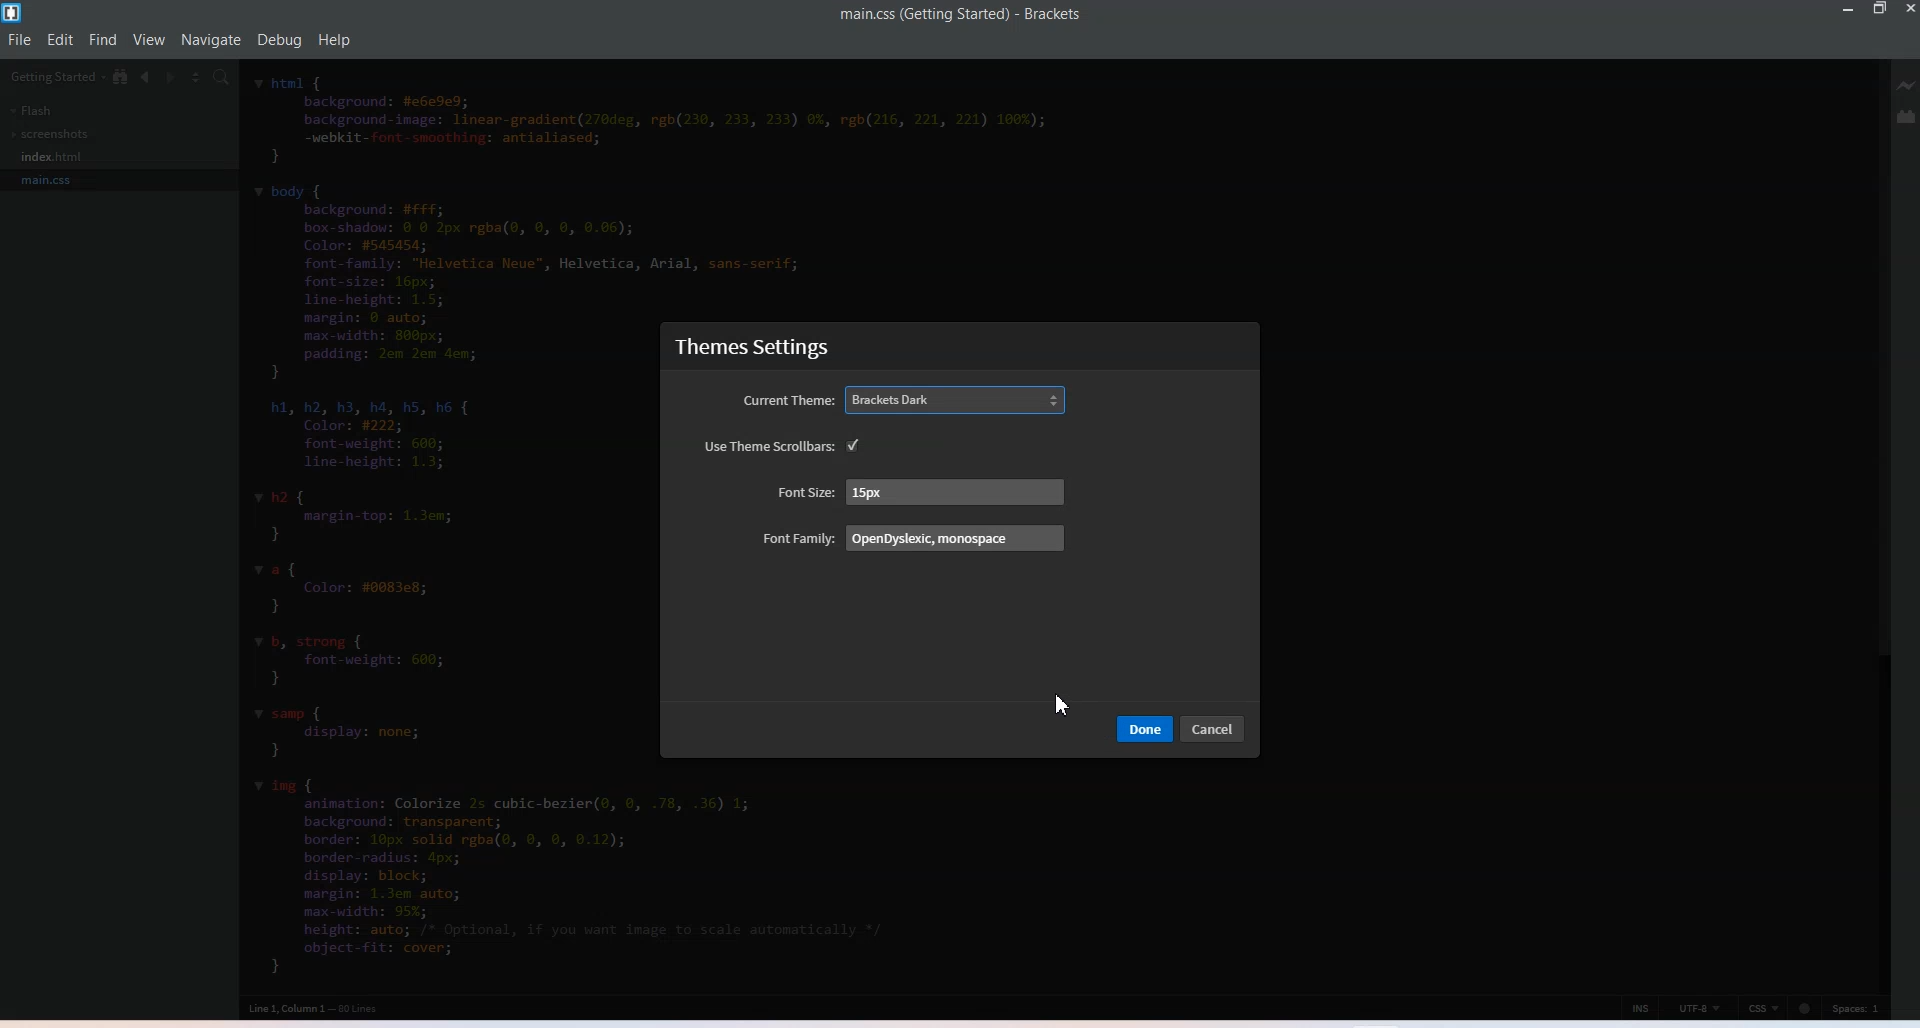  What do you see at coordinates (1765, 1008) in the screenshot?
I see `CSS` at bounding box center [1765, 1008].